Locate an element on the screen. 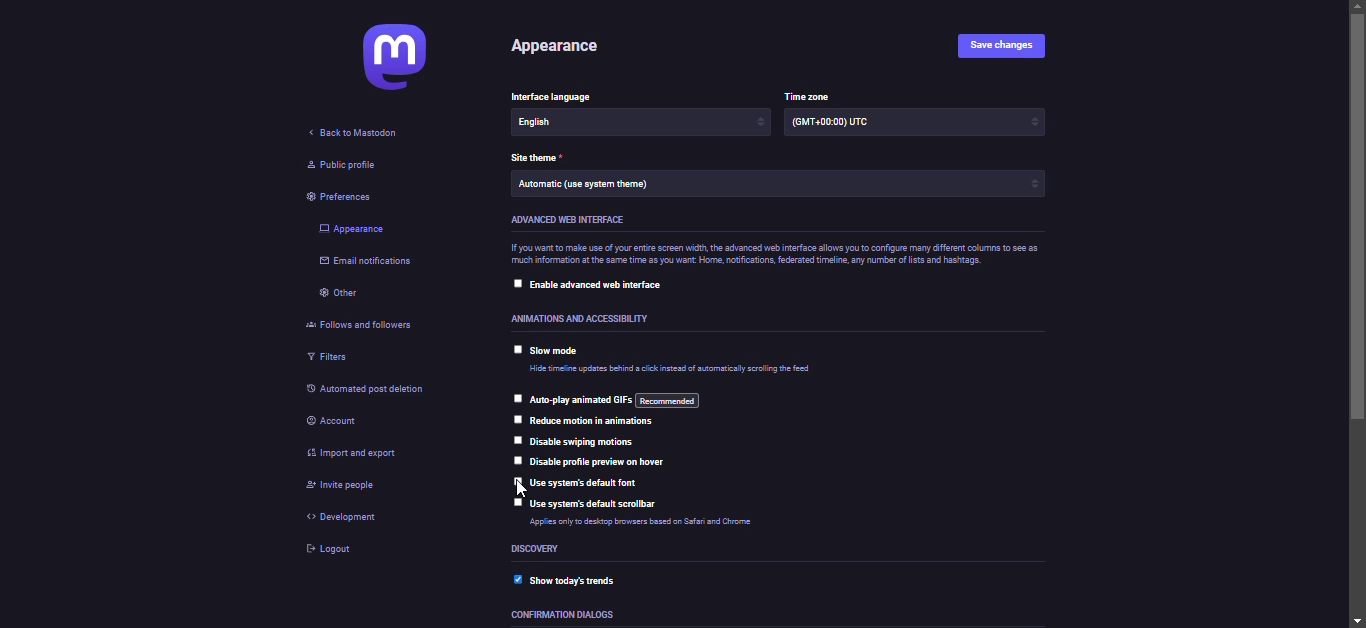  email notifications is located at coordinates (369, 262).